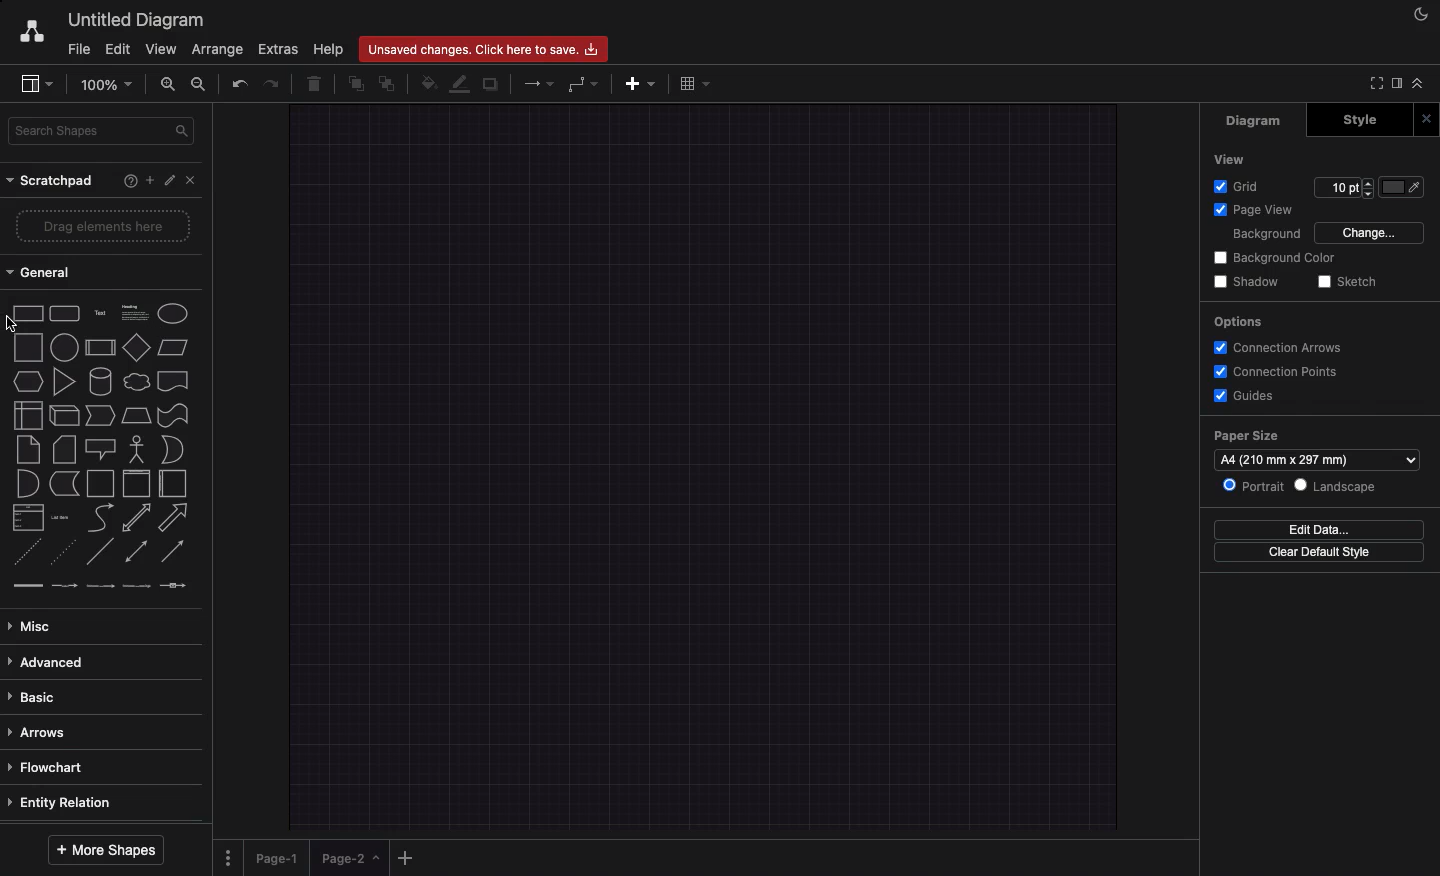  I want to click on Close, so click(194, 181).